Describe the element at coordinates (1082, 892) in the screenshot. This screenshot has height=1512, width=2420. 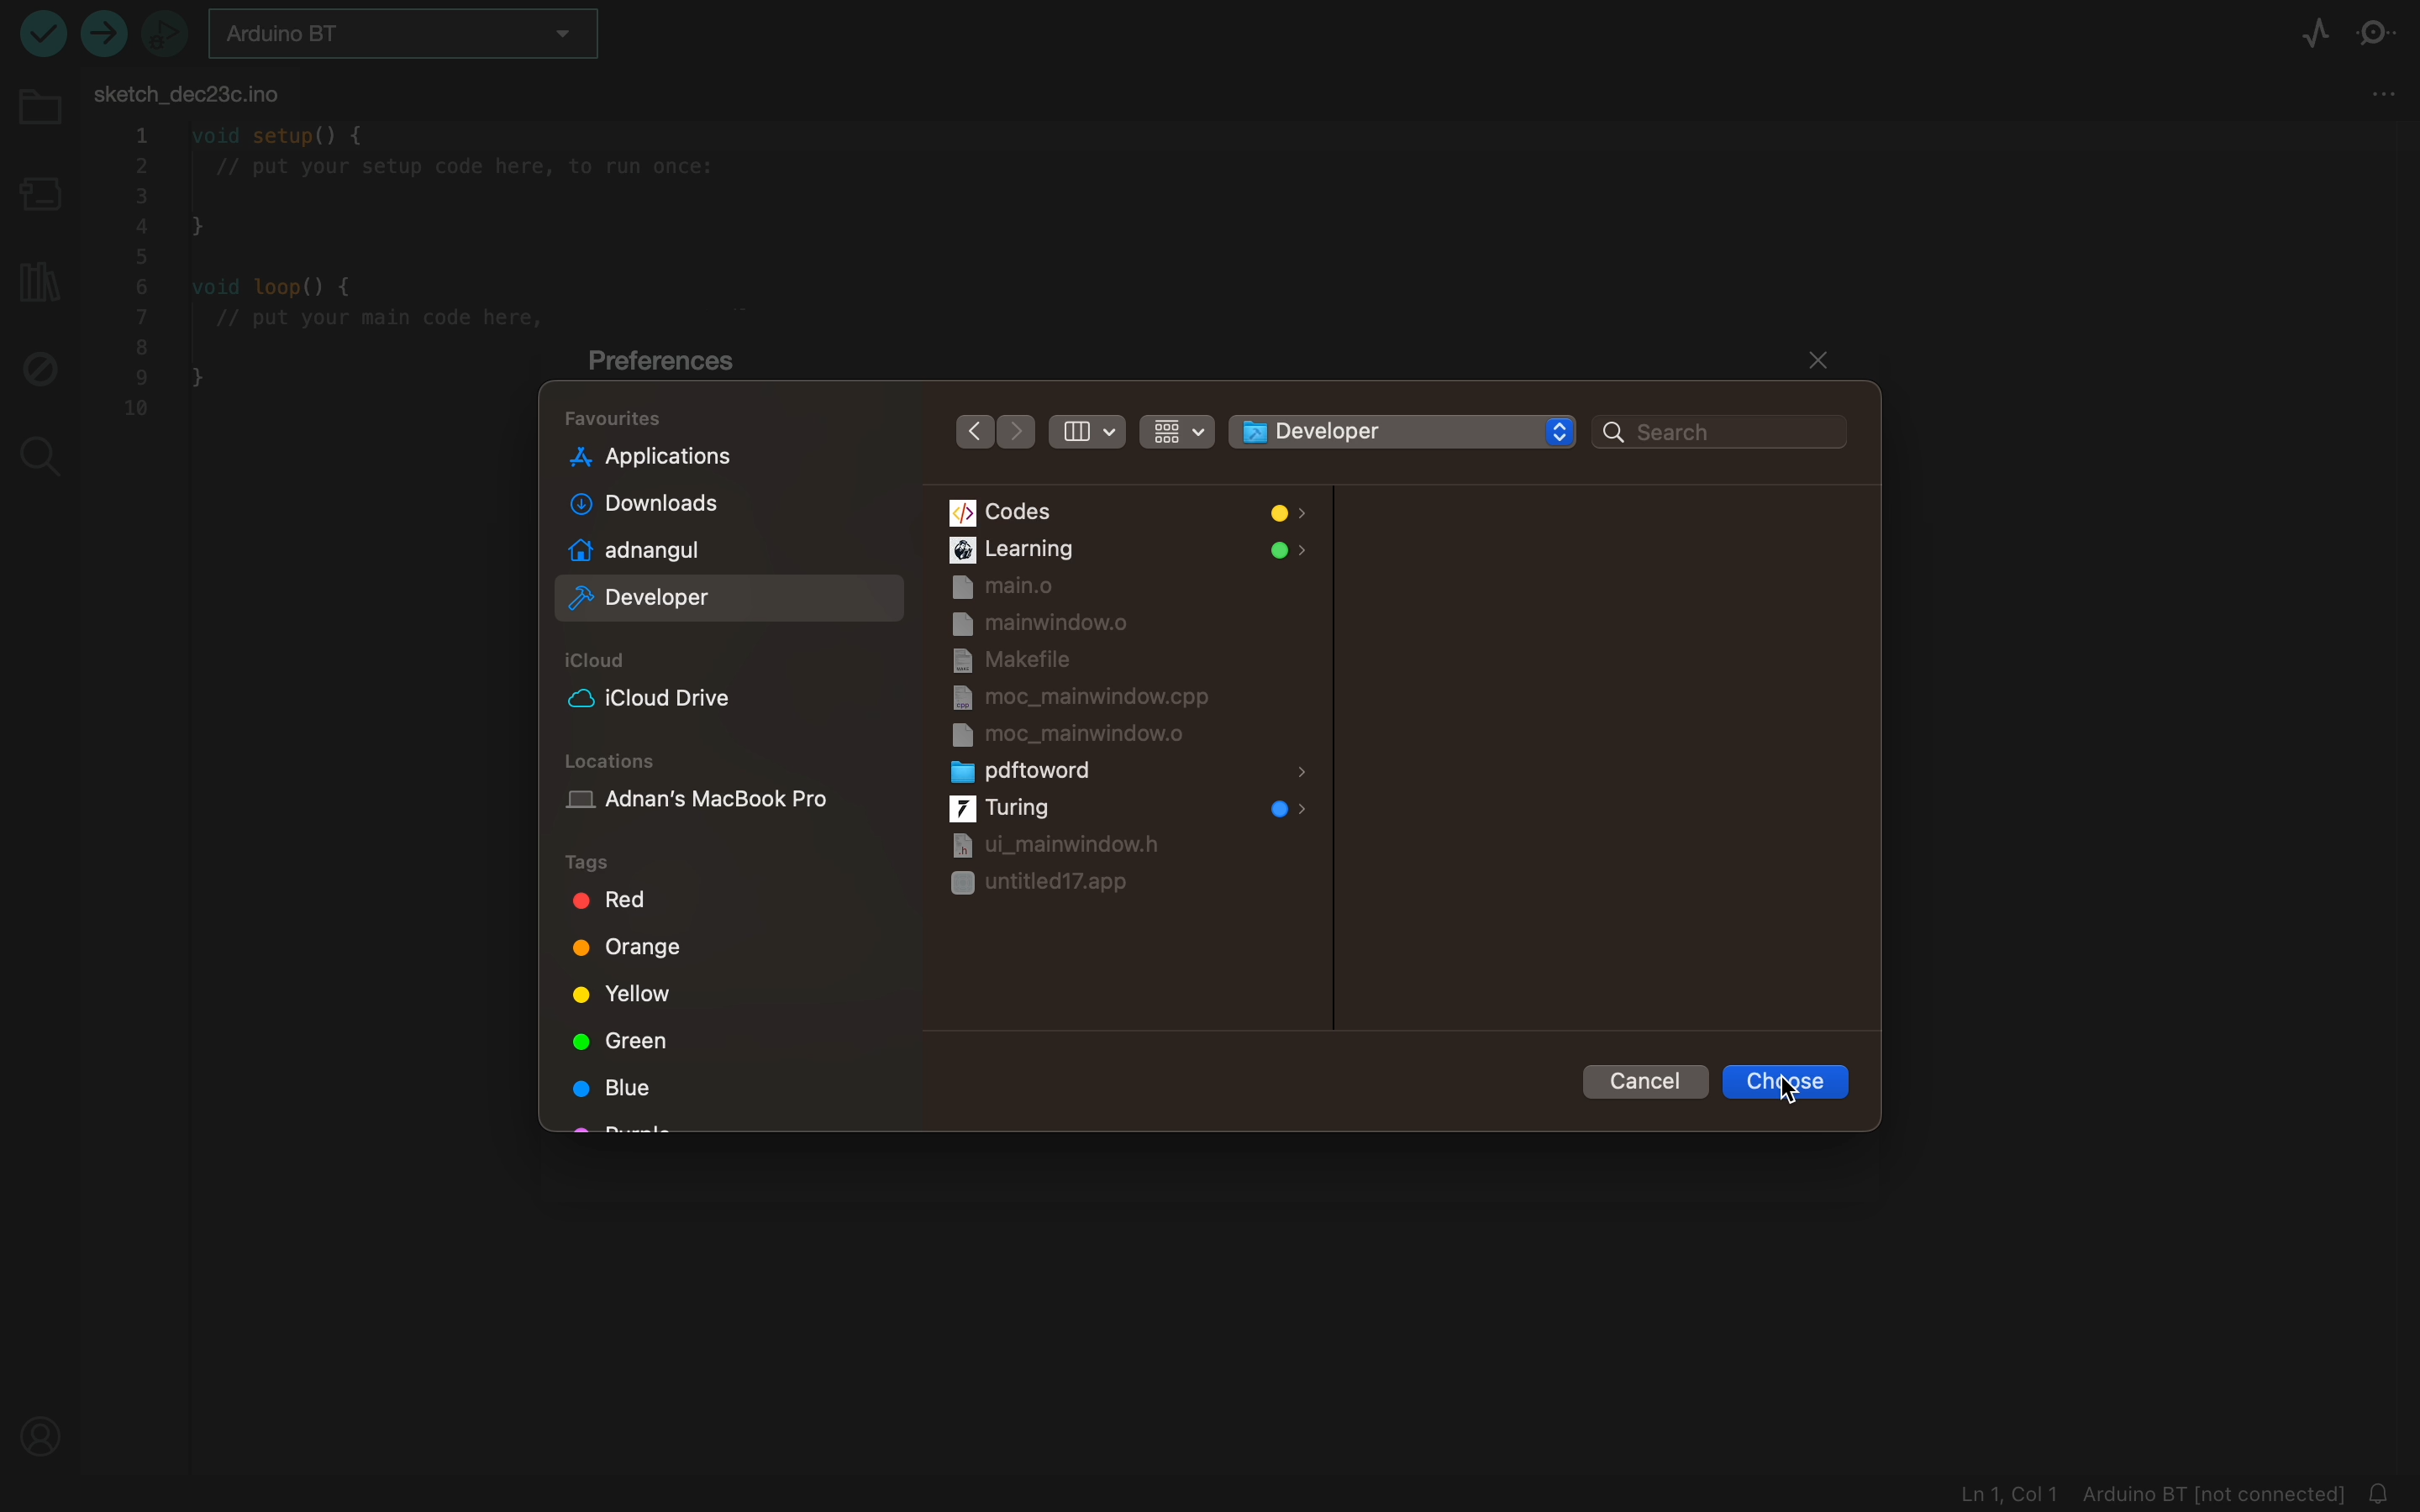
I see `untitled7` at that location.